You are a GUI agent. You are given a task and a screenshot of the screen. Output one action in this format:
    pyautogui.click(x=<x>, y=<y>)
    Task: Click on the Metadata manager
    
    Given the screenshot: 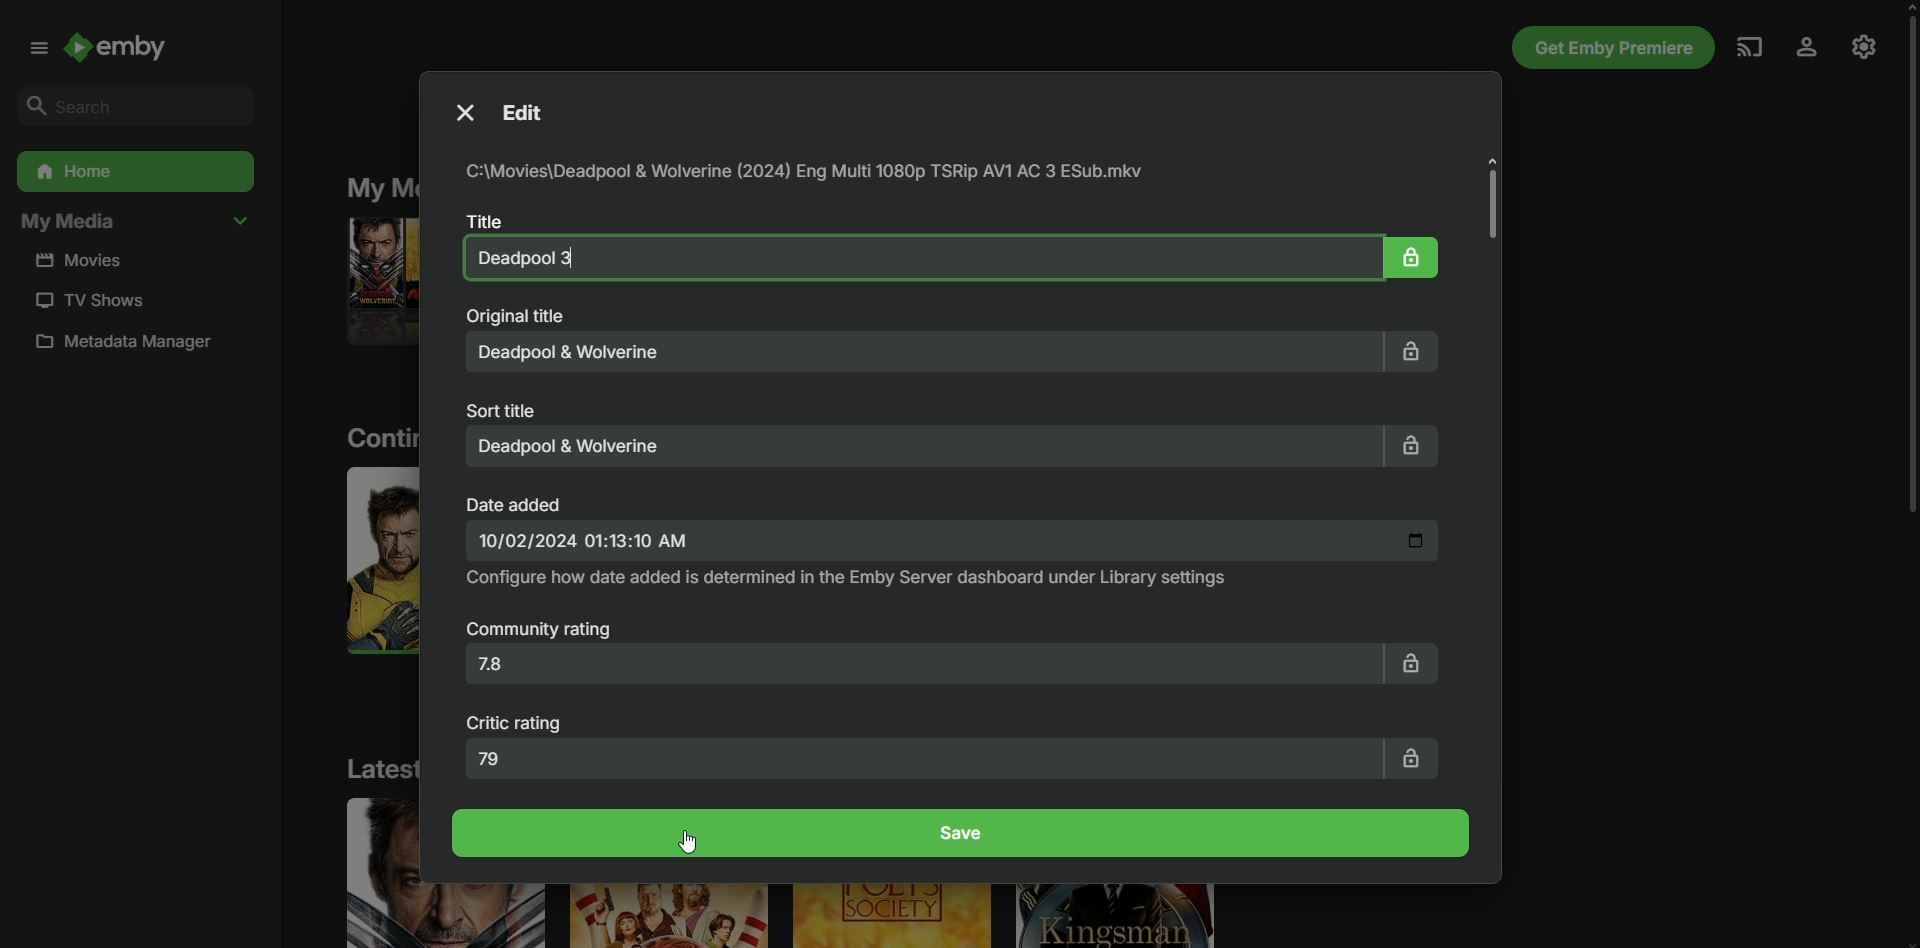 What is the action you would take?
    pyautogui.click(x=132, y=346)
    